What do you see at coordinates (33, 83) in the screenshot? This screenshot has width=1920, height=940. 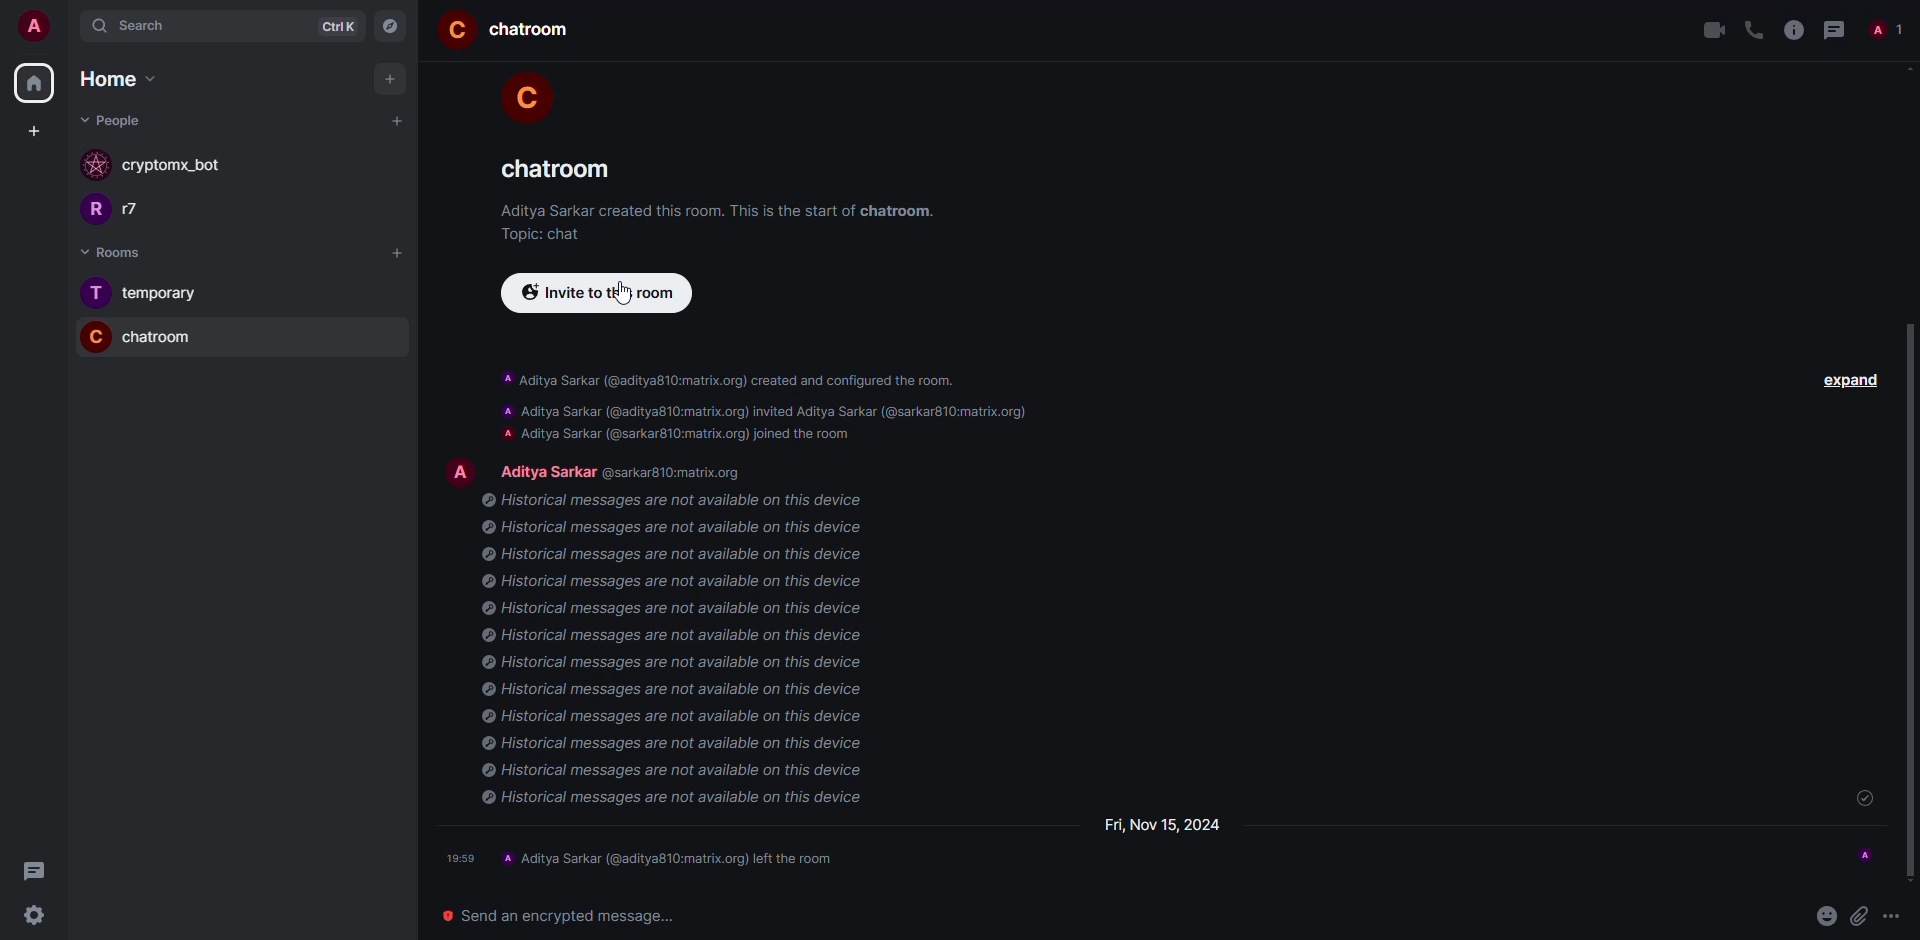 I see `home` at bounding box center [33, 83].